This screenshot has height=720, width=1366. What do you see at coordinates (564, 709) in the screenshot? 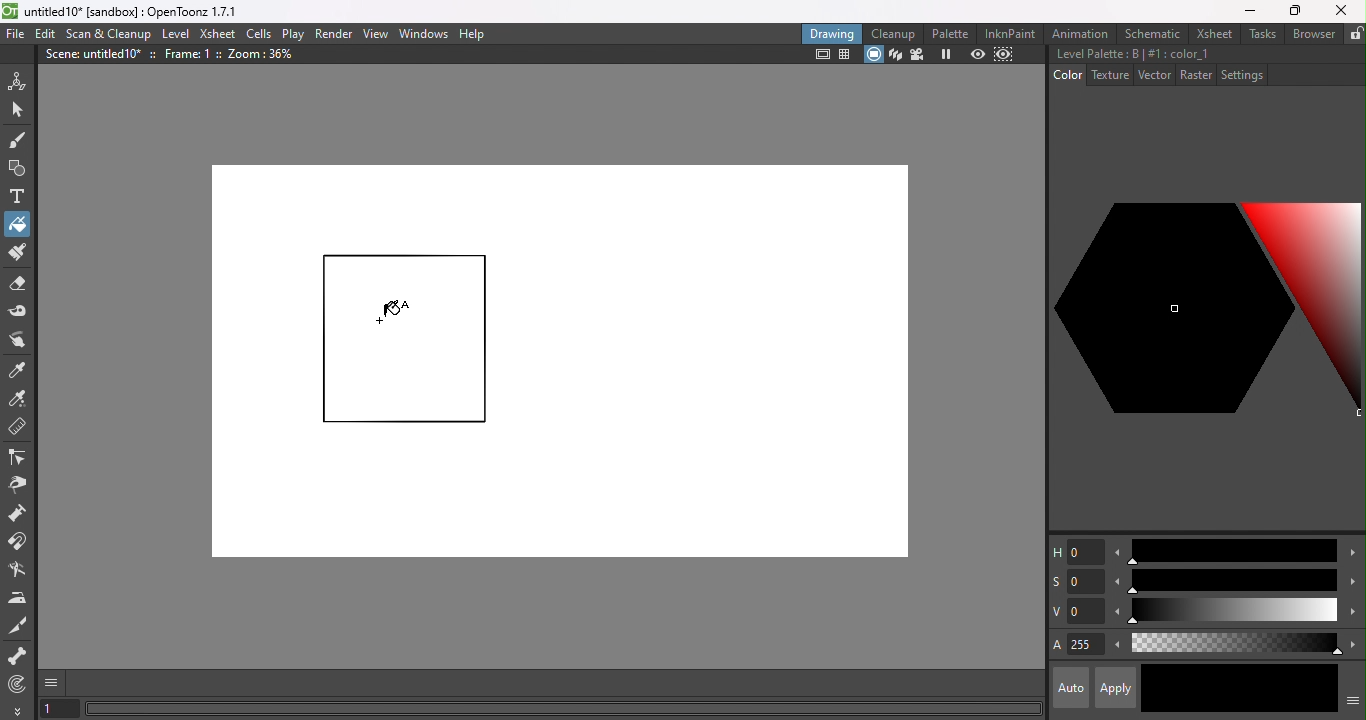
I see `horizontal scroll bar` at bounding box center [564, 709].